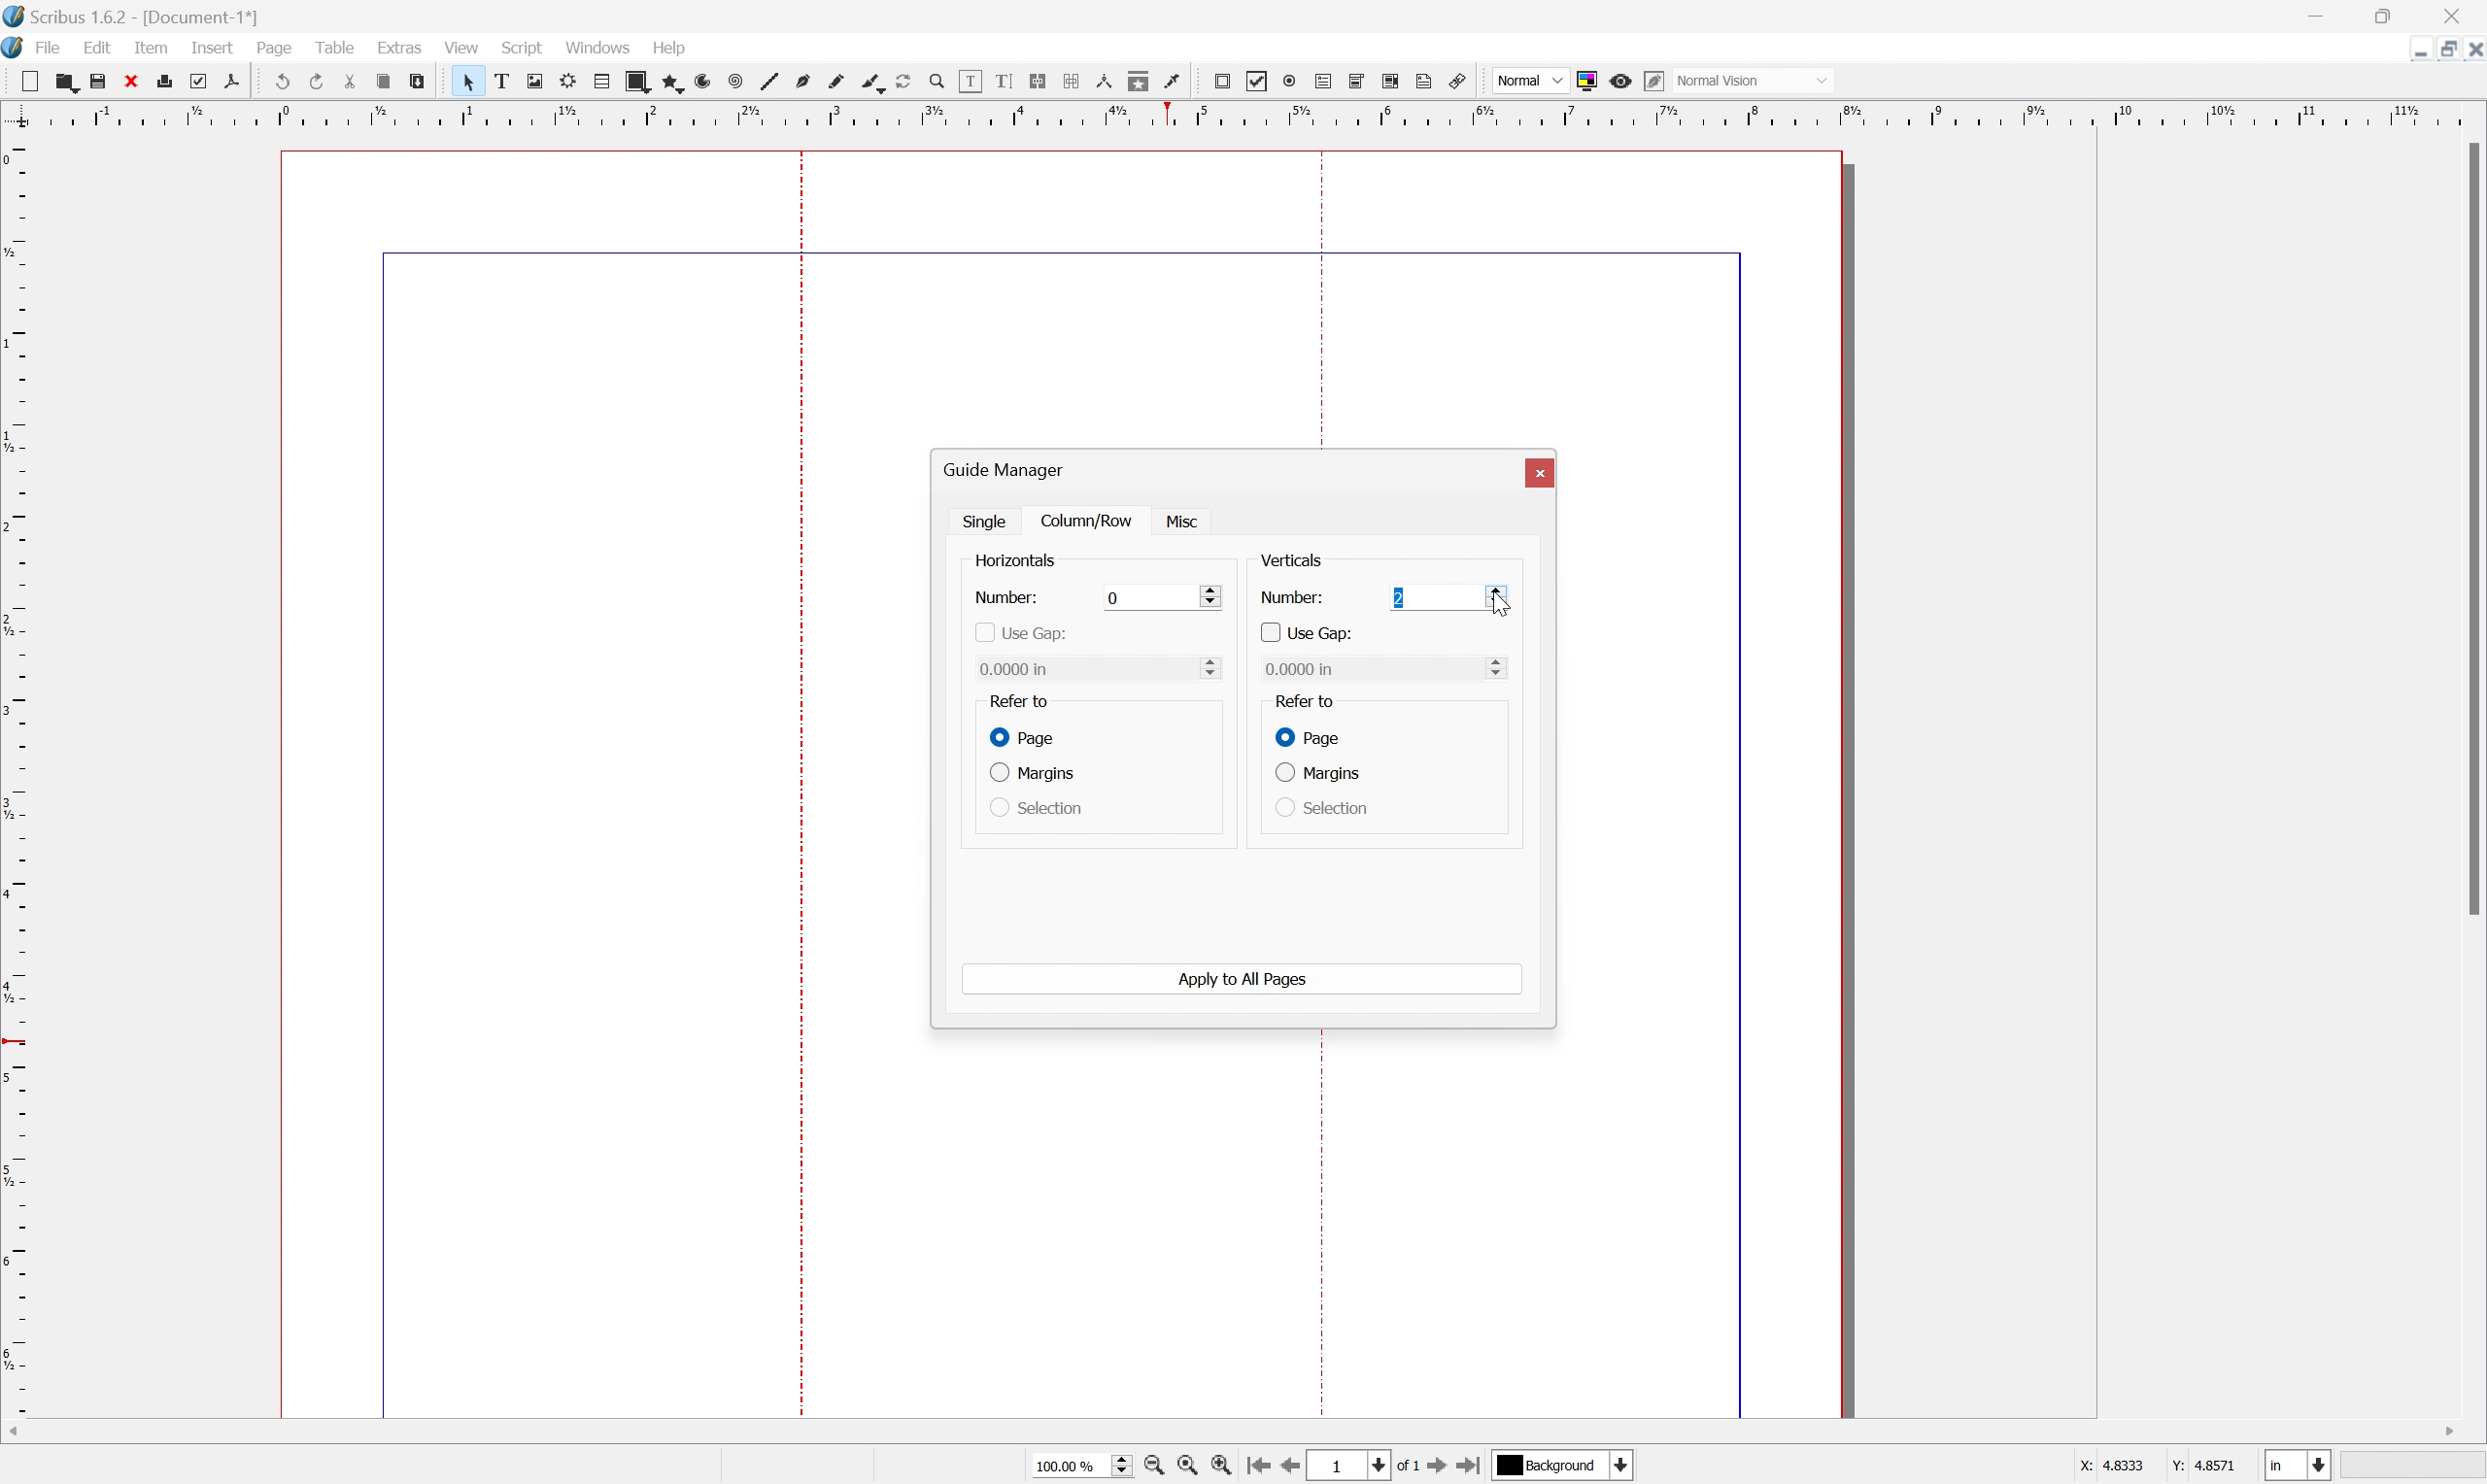 This screenshot has width=2487, height=1484. I want to click on item, so click(149, 48).